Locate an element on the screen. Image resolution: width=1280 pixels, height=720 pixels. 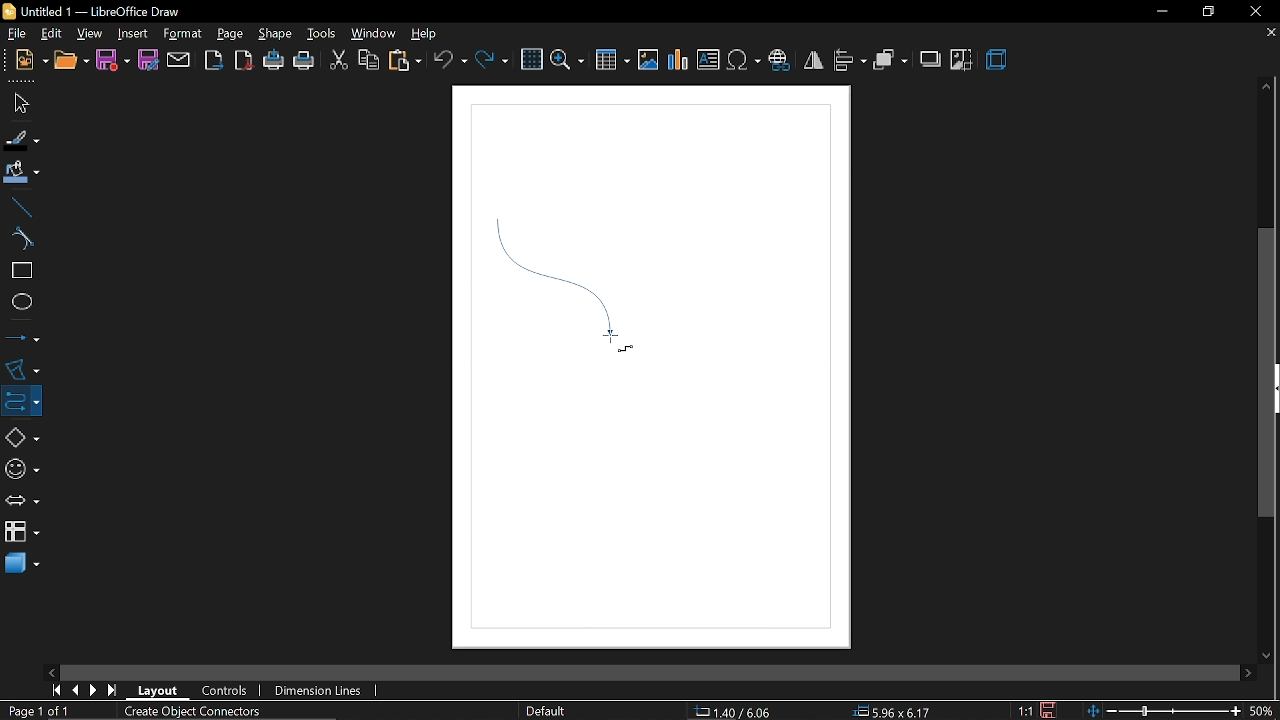
restore down is located at coordinates (1206, 11).